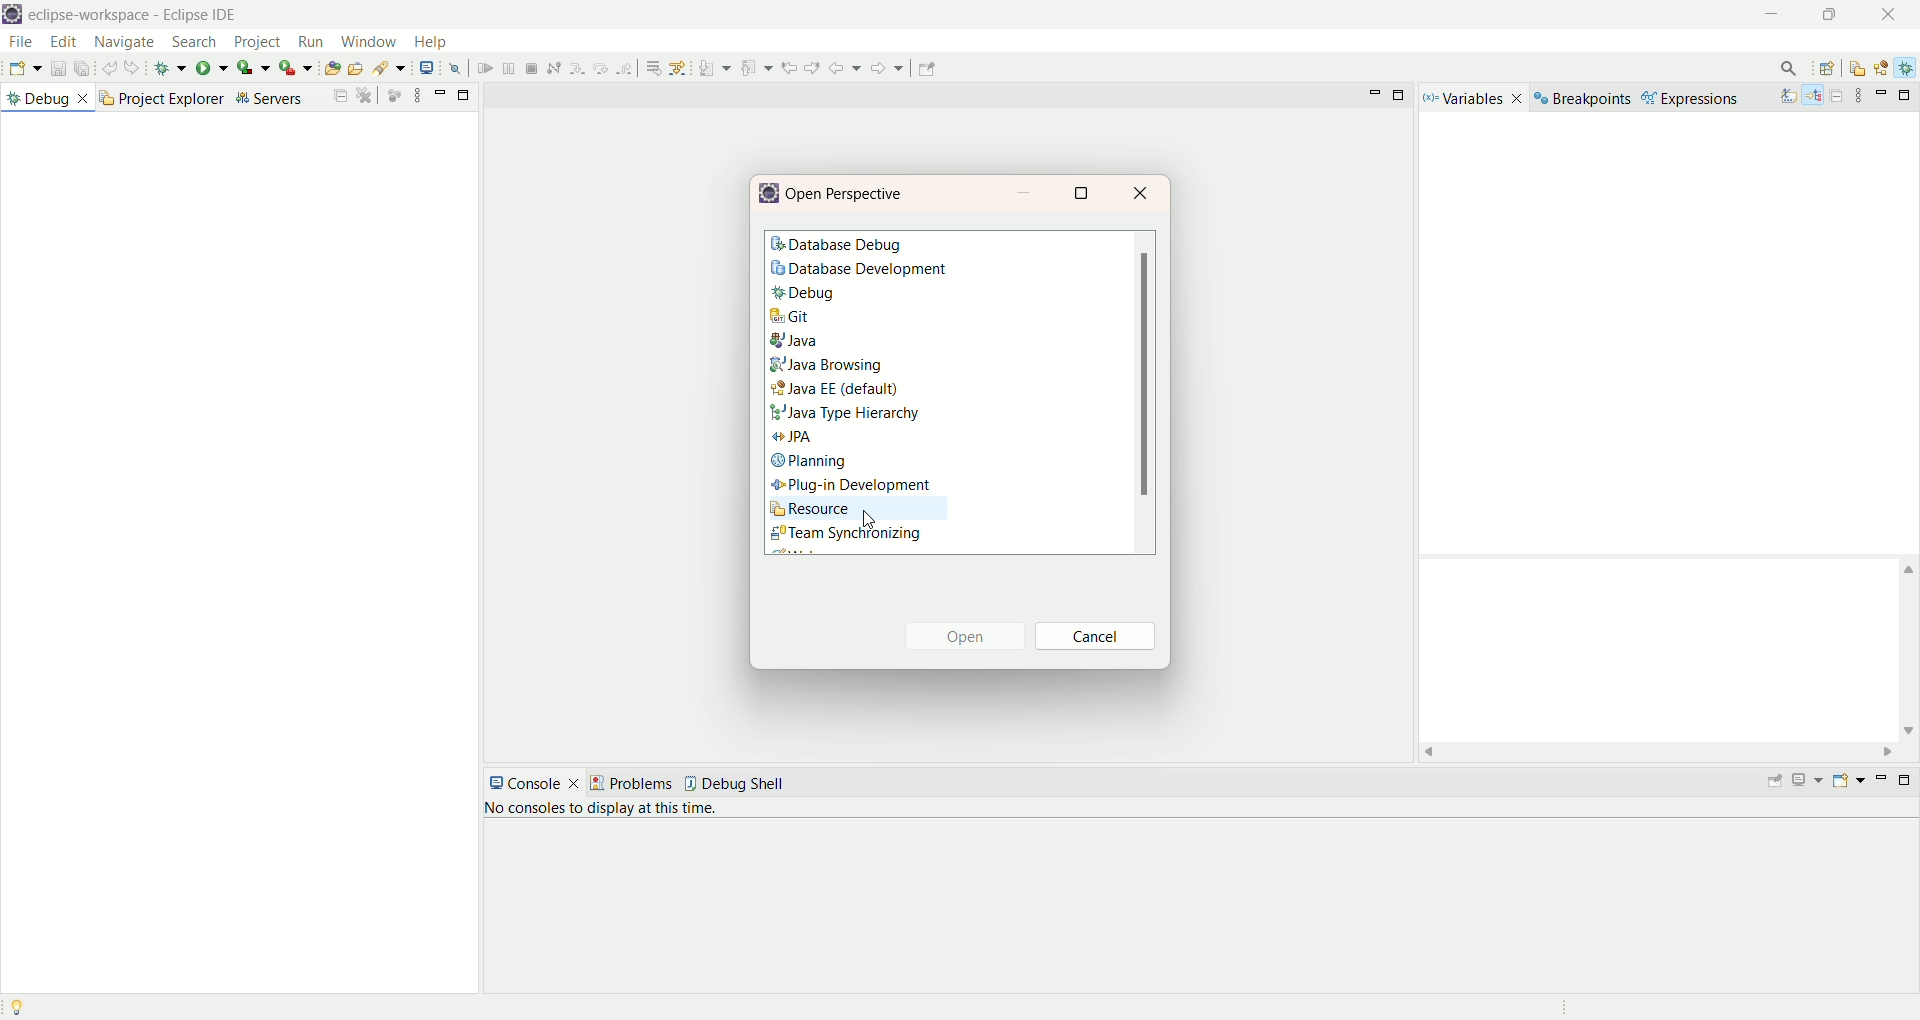 This screenshot has width=1920, height=1020. Describe the element at coordinates (1882, 778) in the screenshot. I see `minimize` at that location.